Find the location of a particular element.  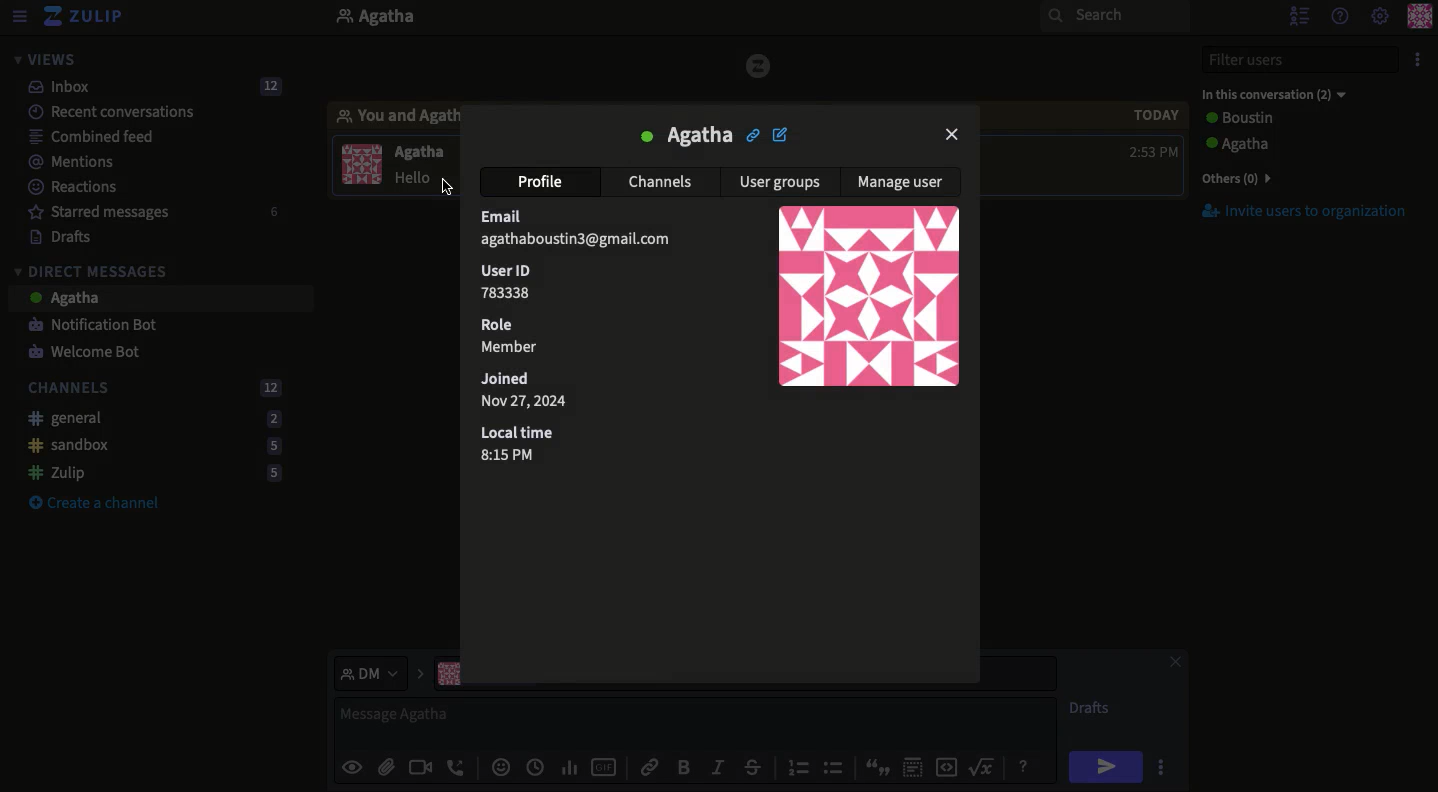

Profile is located at coordinates (1419, 18).